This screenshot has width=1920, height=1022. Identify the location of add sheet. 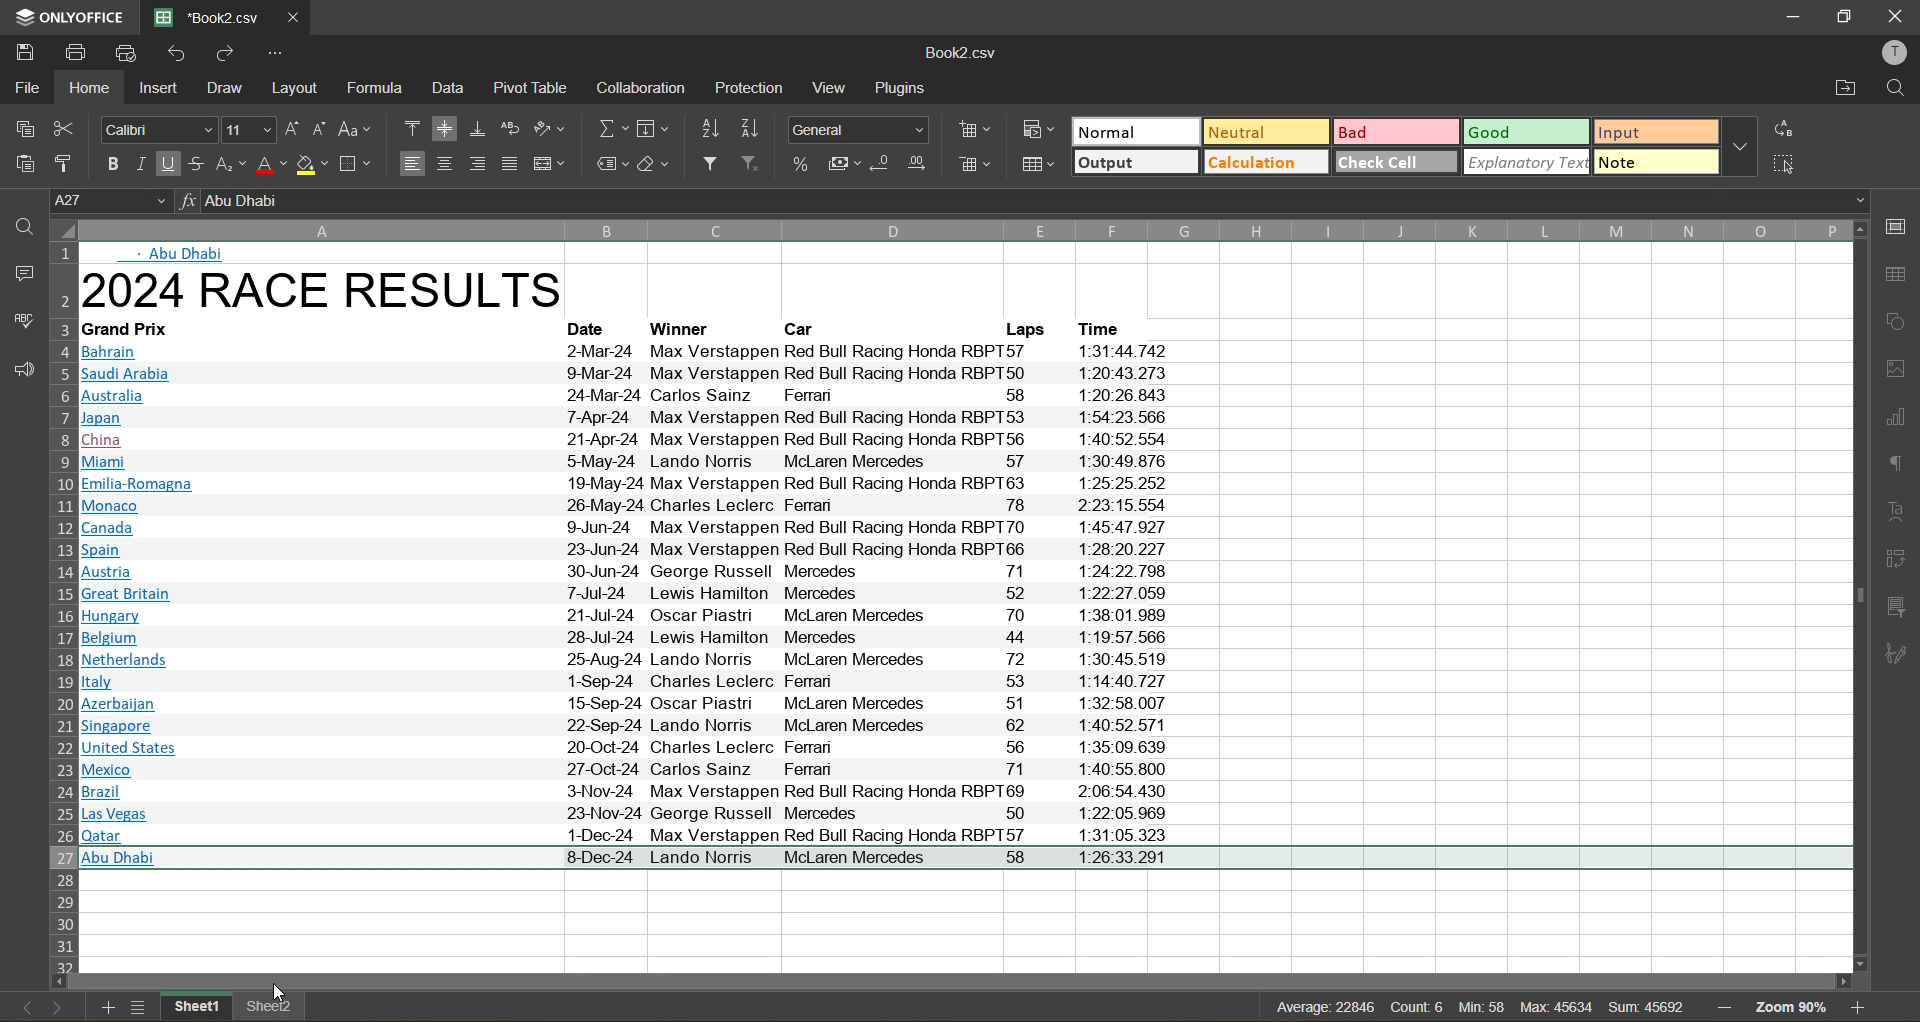
(109, 1008).